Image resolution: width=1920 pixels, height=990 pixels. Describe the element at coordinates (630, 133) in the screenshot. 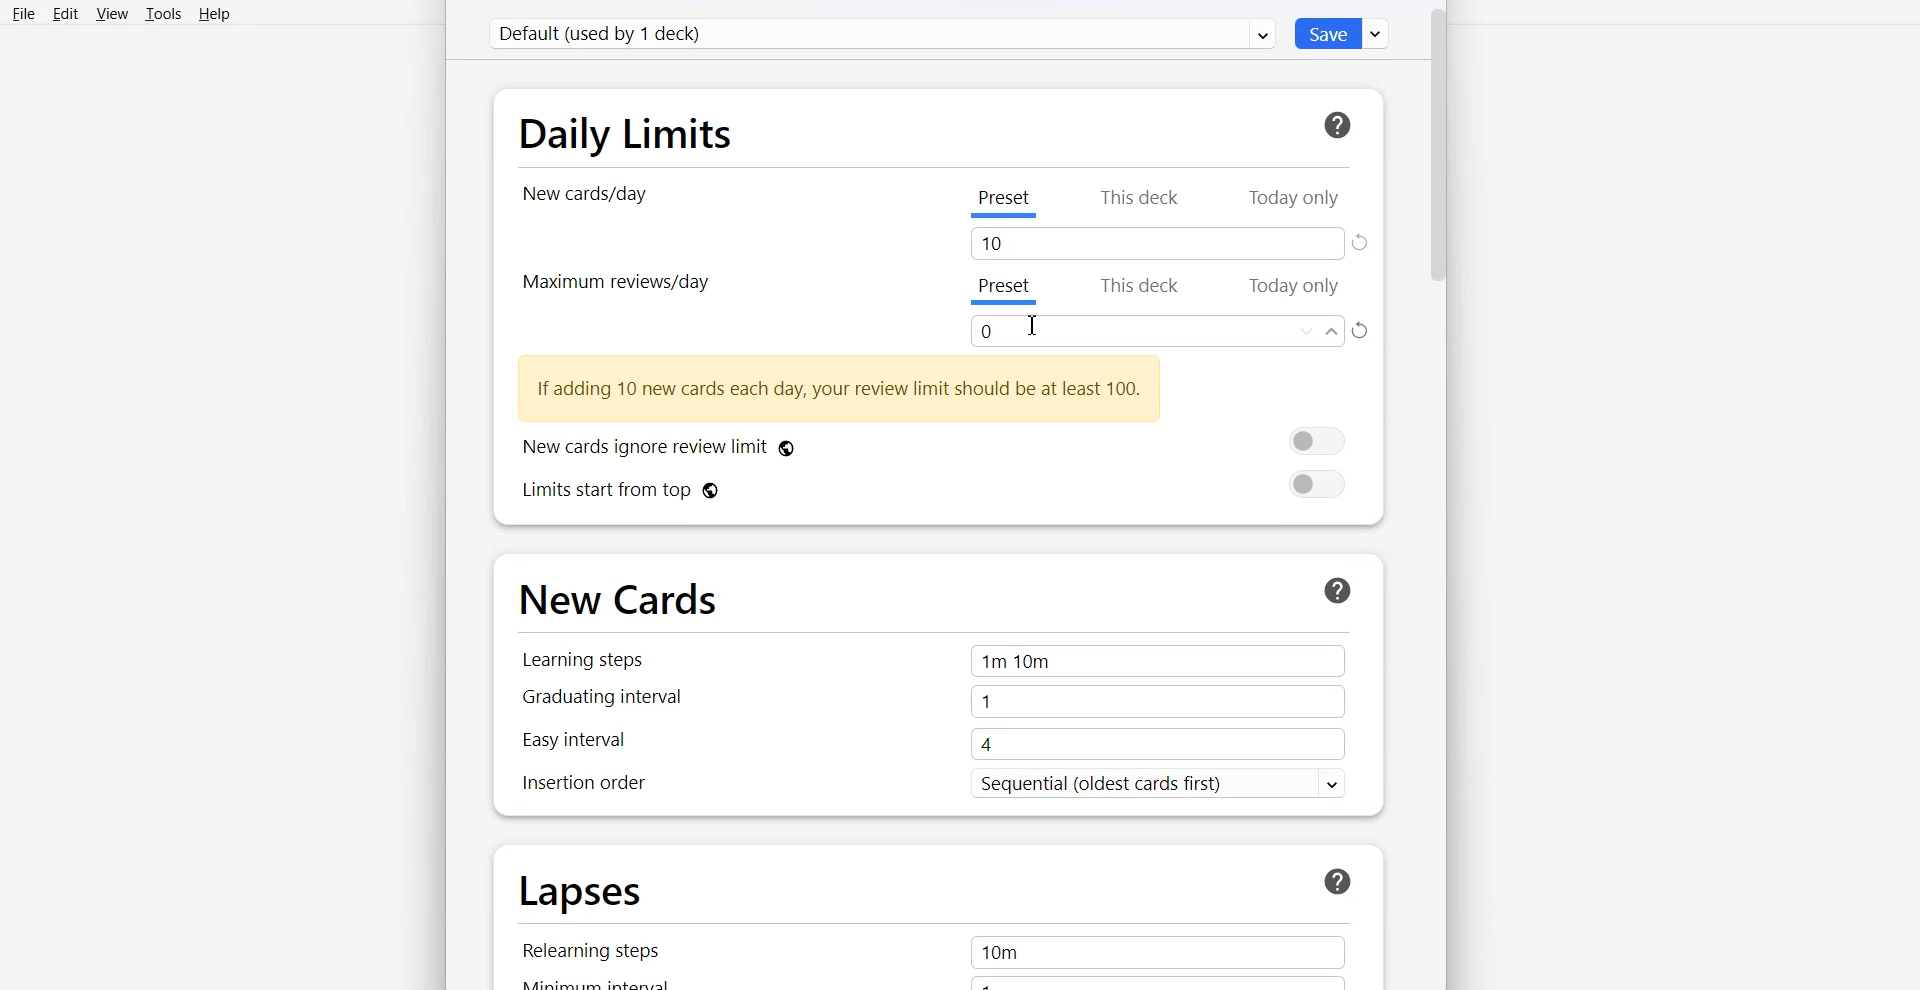

I see `Daily Limits` at that location.